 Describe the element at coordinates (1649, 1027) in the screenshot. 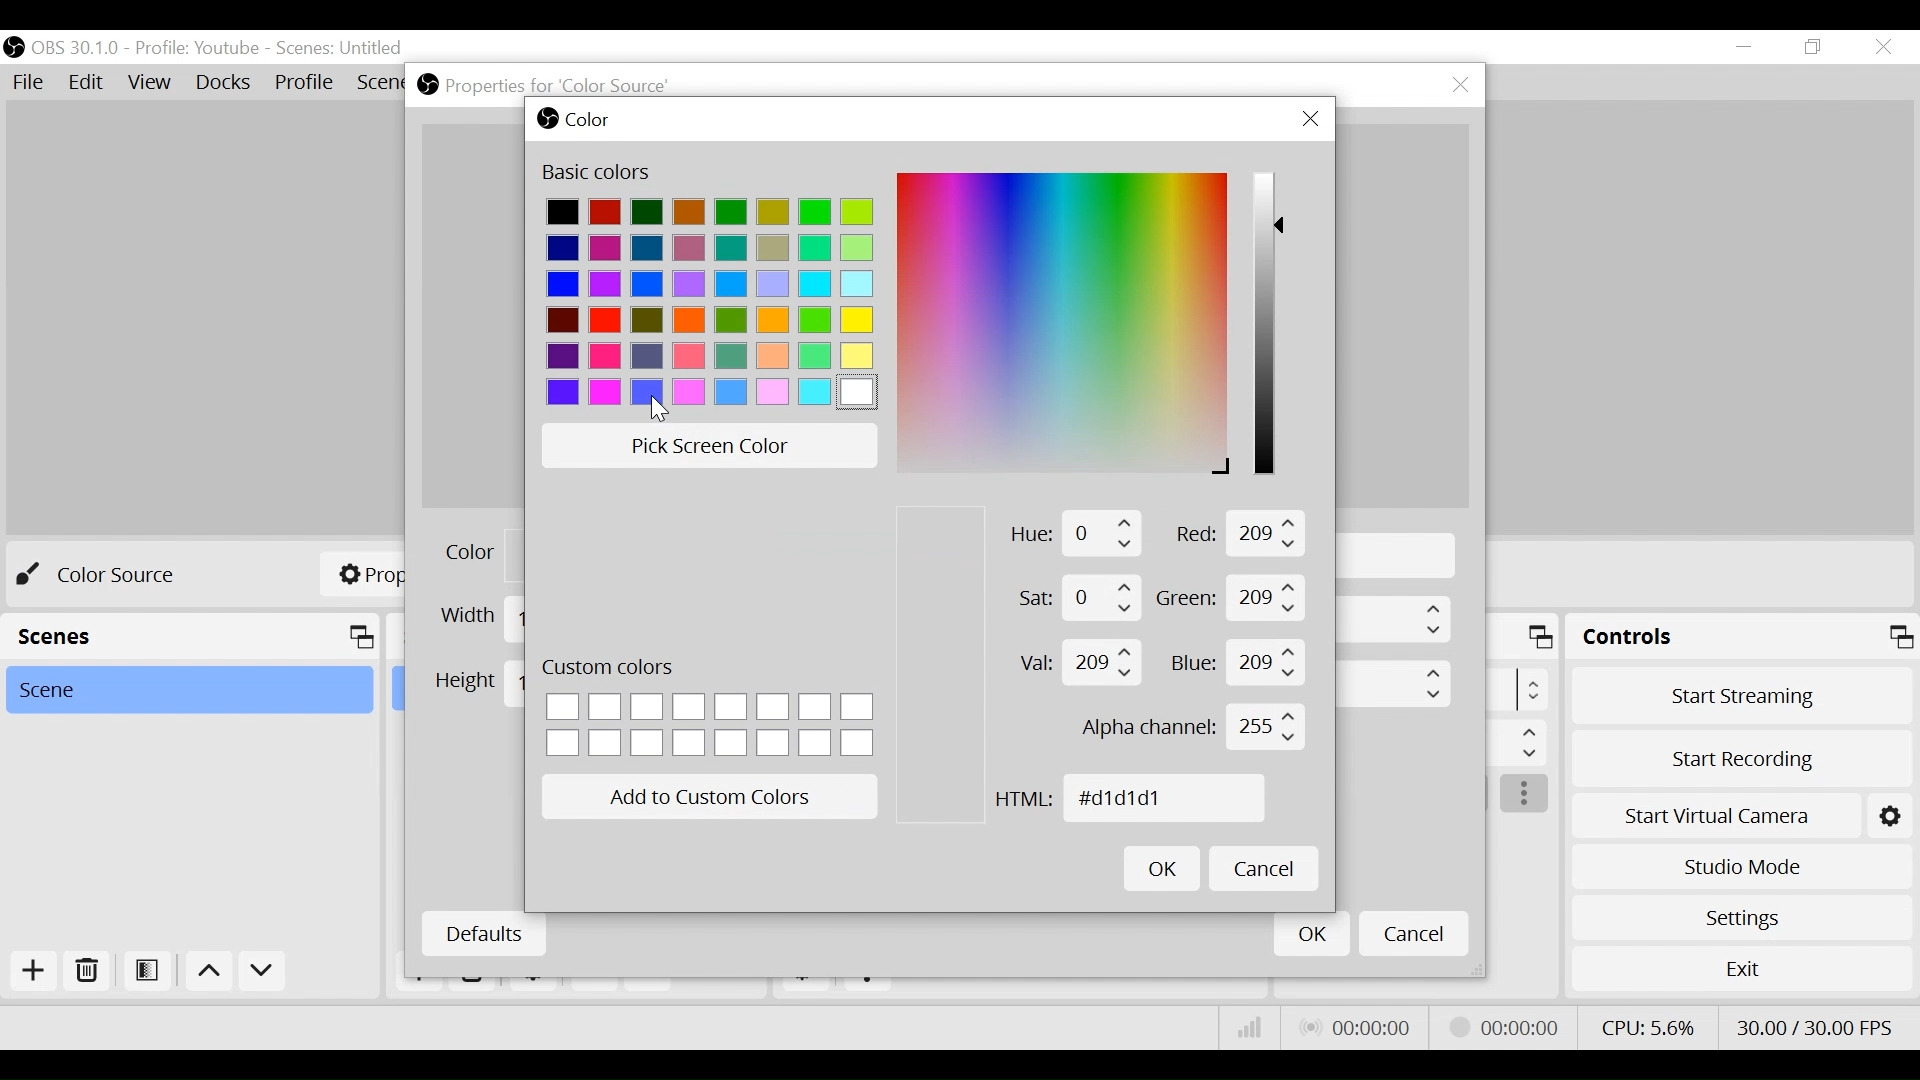

I see `CPU Usage` at that location.